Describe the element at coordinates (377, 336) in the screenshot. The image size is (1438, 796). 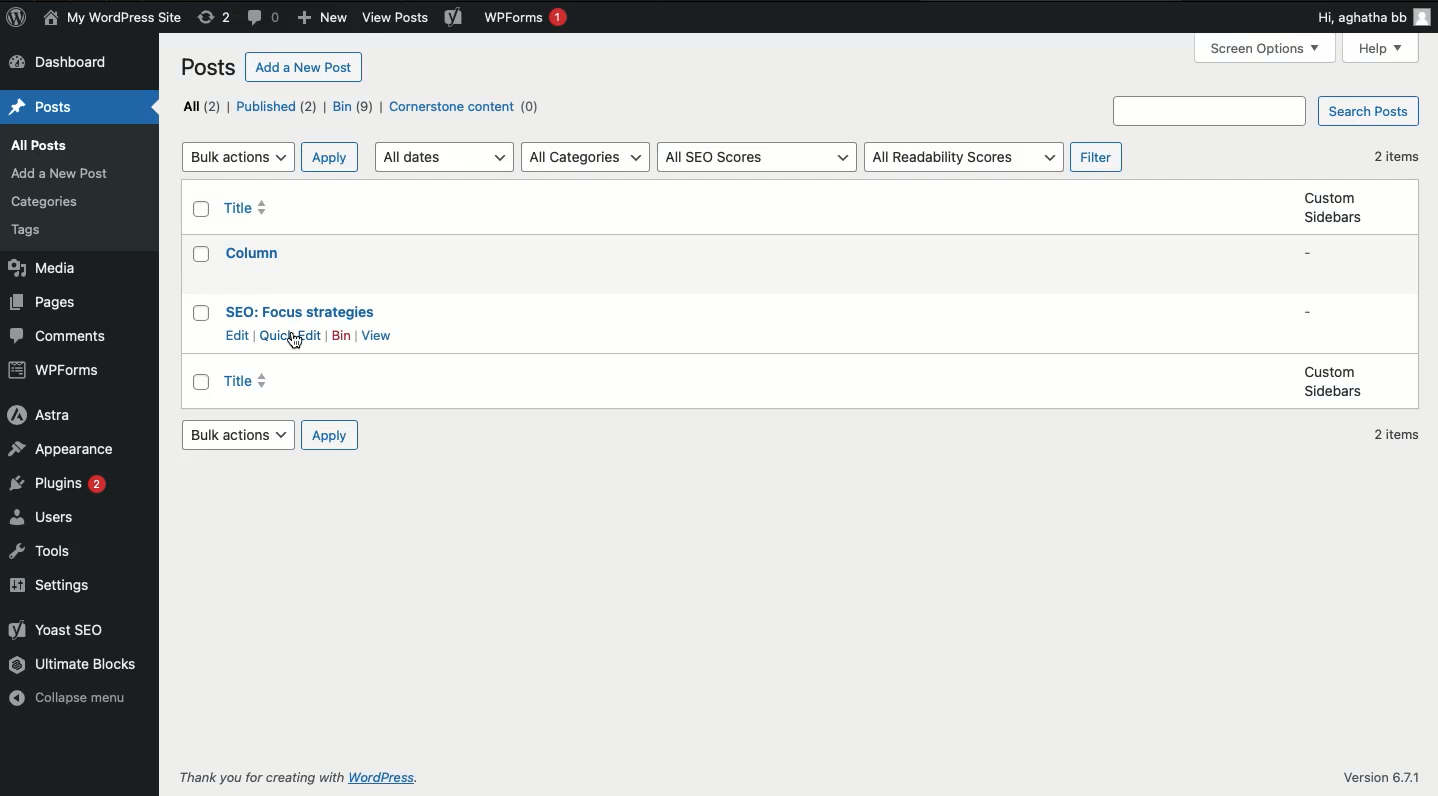
I see `View` at that location.